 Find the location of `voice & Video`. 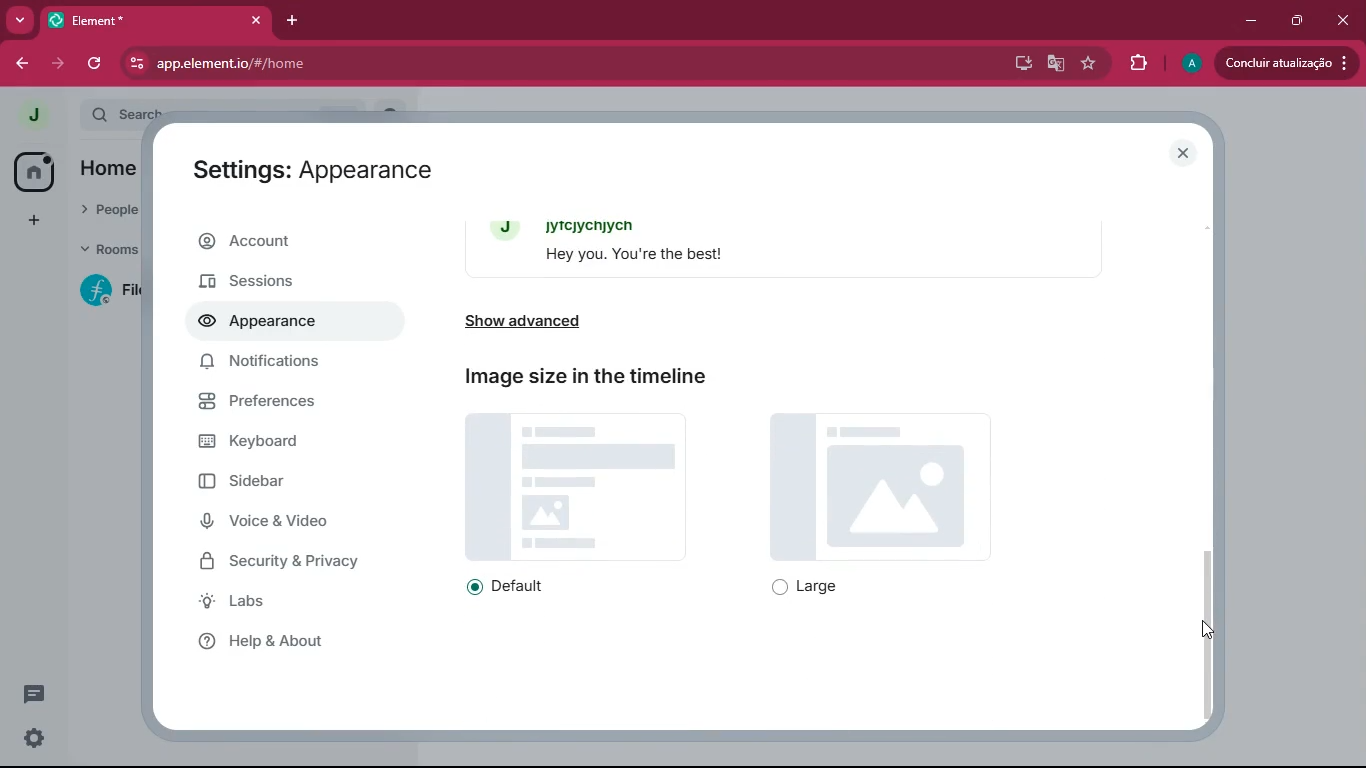

voice & Video is located at coordinates (290, 523).